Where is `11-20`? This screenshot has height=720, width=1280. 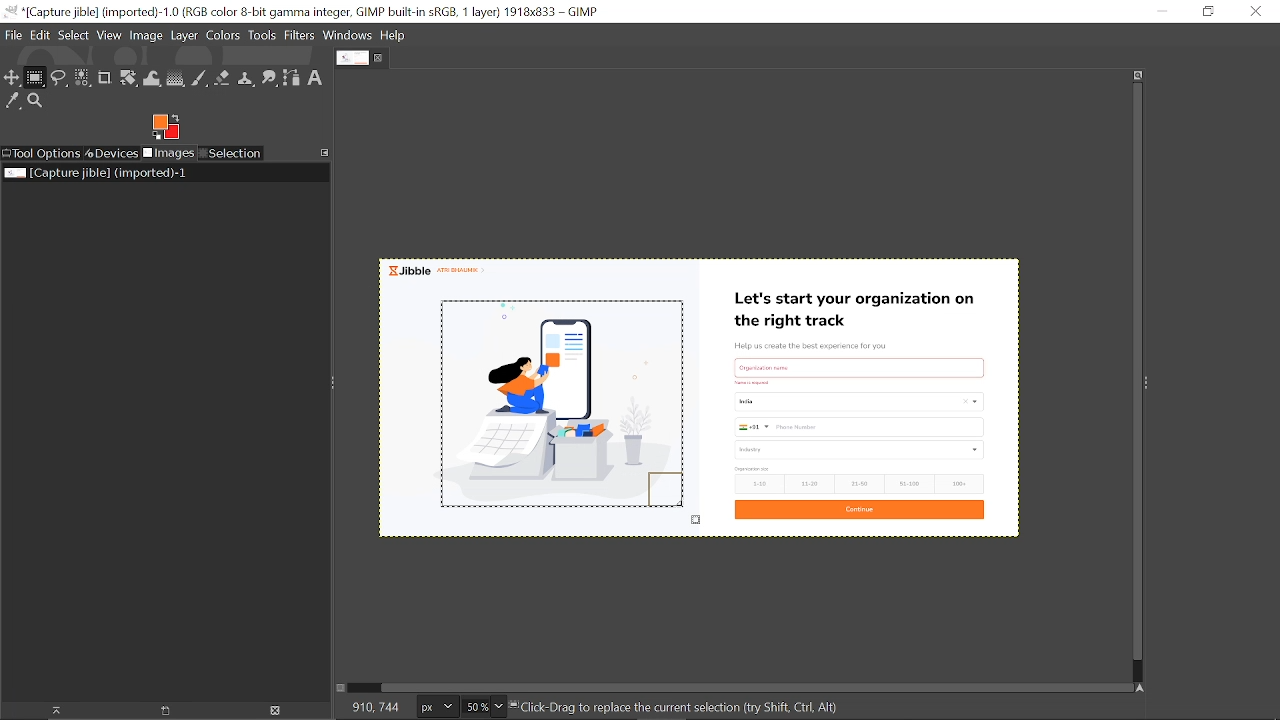
11-20 is located at coordinates (808, 484).